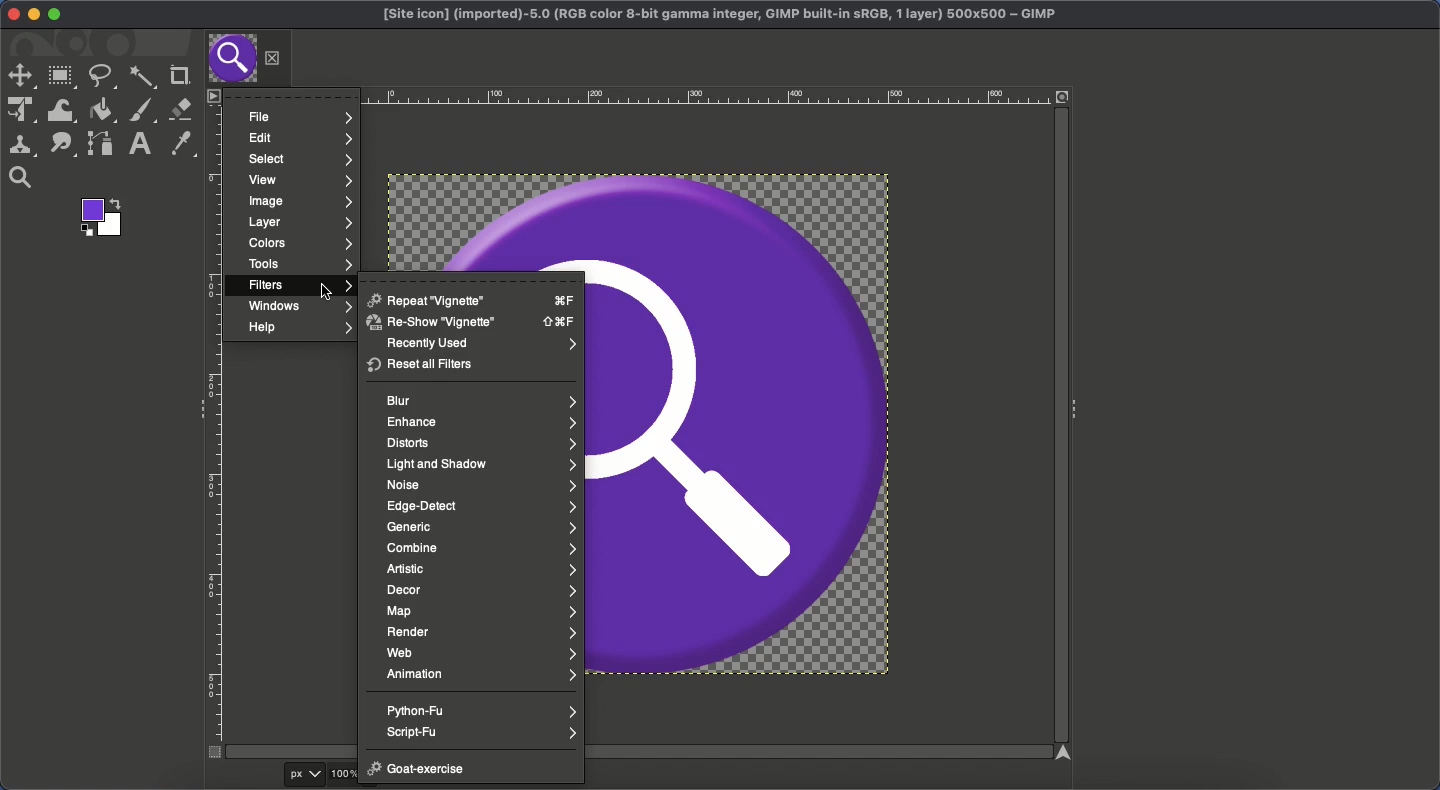  I want to click on Script-Fu, so click(482, 731).